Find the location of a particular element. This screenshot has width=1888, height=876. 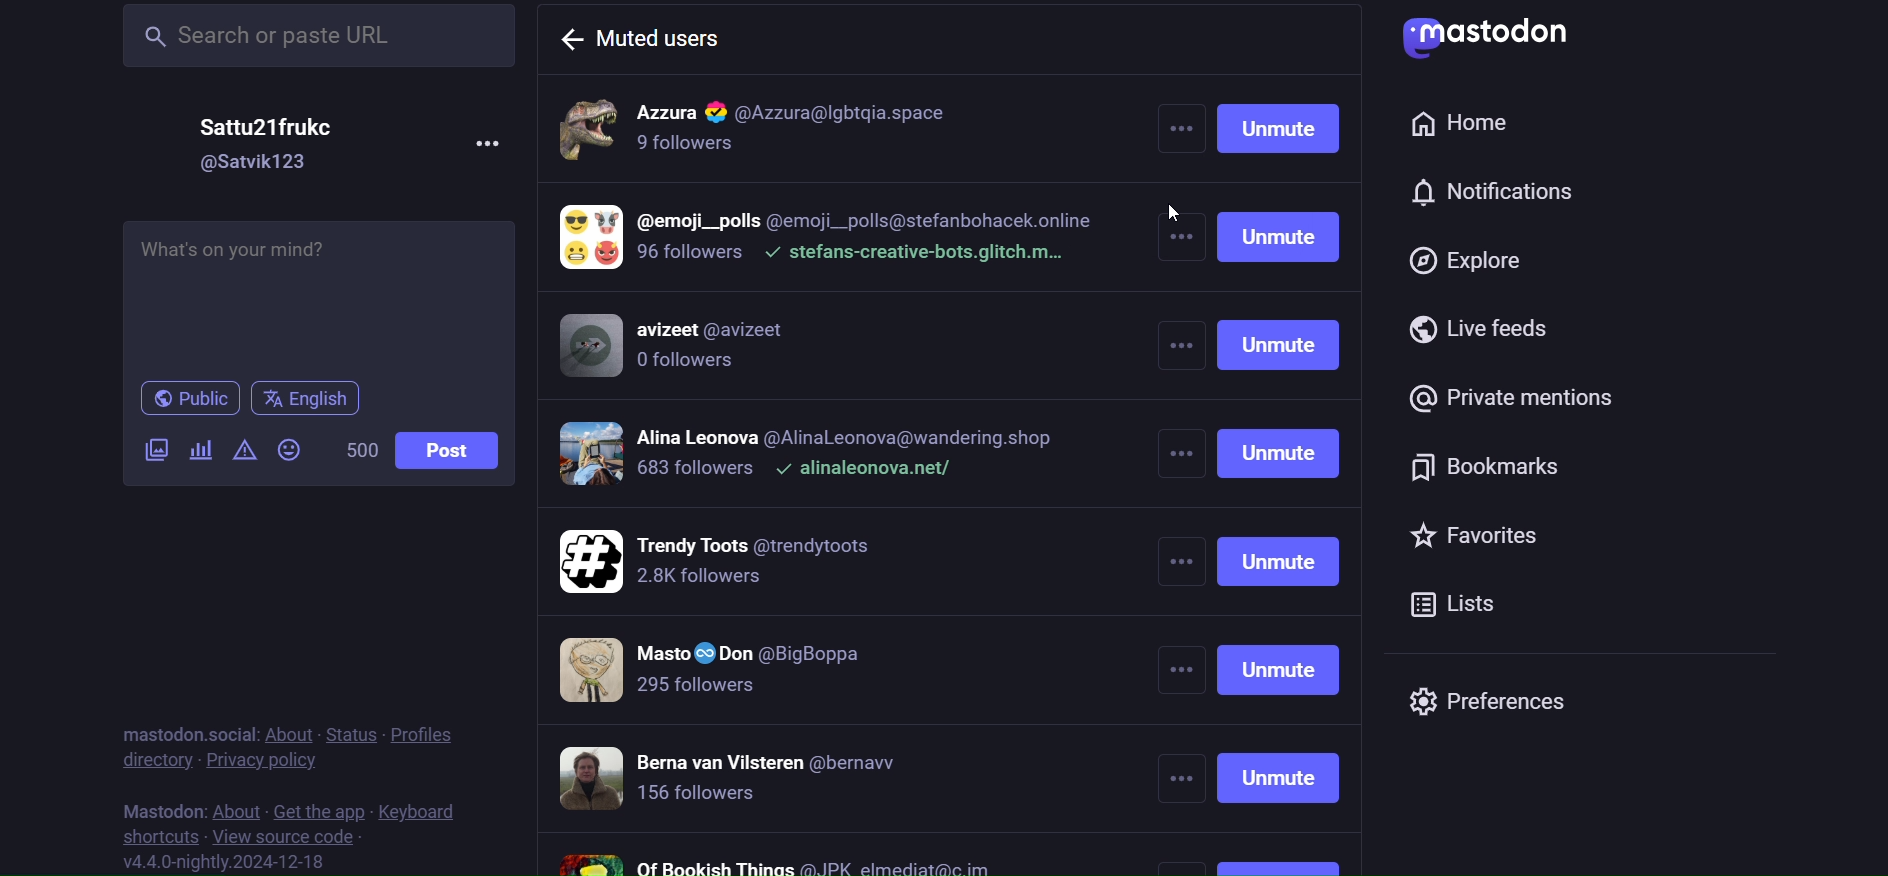

directory is located at coordinates (151, 759).